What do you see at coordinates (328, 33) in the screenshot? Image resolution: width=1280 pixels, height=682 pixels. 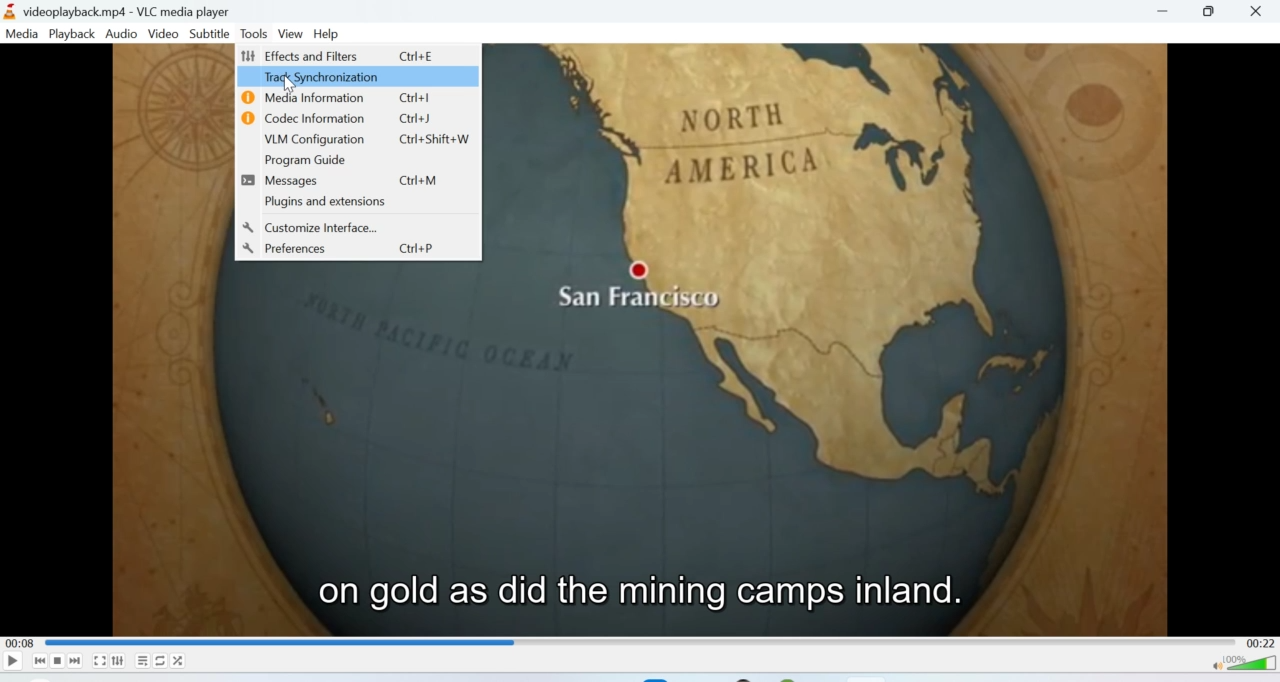 I see `Help` at bounding box center [328, 33].